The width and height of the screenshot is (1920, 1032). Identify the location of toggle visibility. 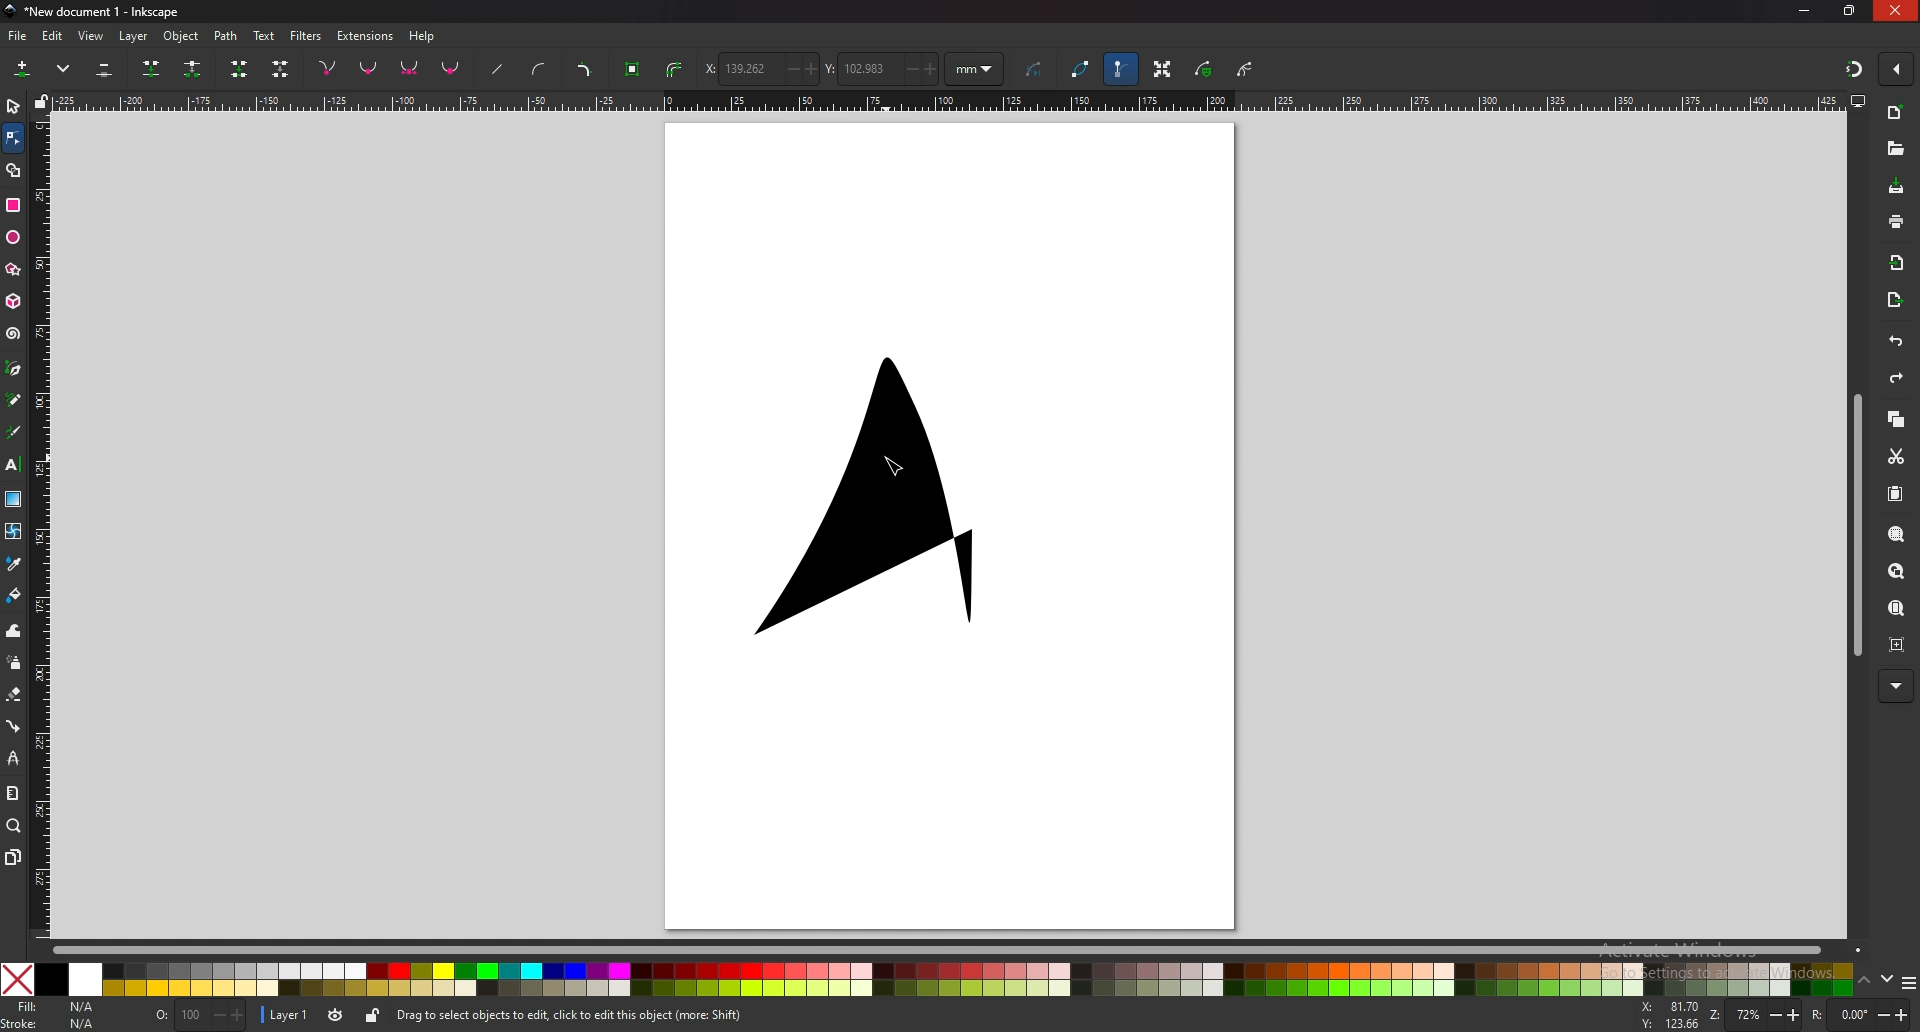
(337, 1015).